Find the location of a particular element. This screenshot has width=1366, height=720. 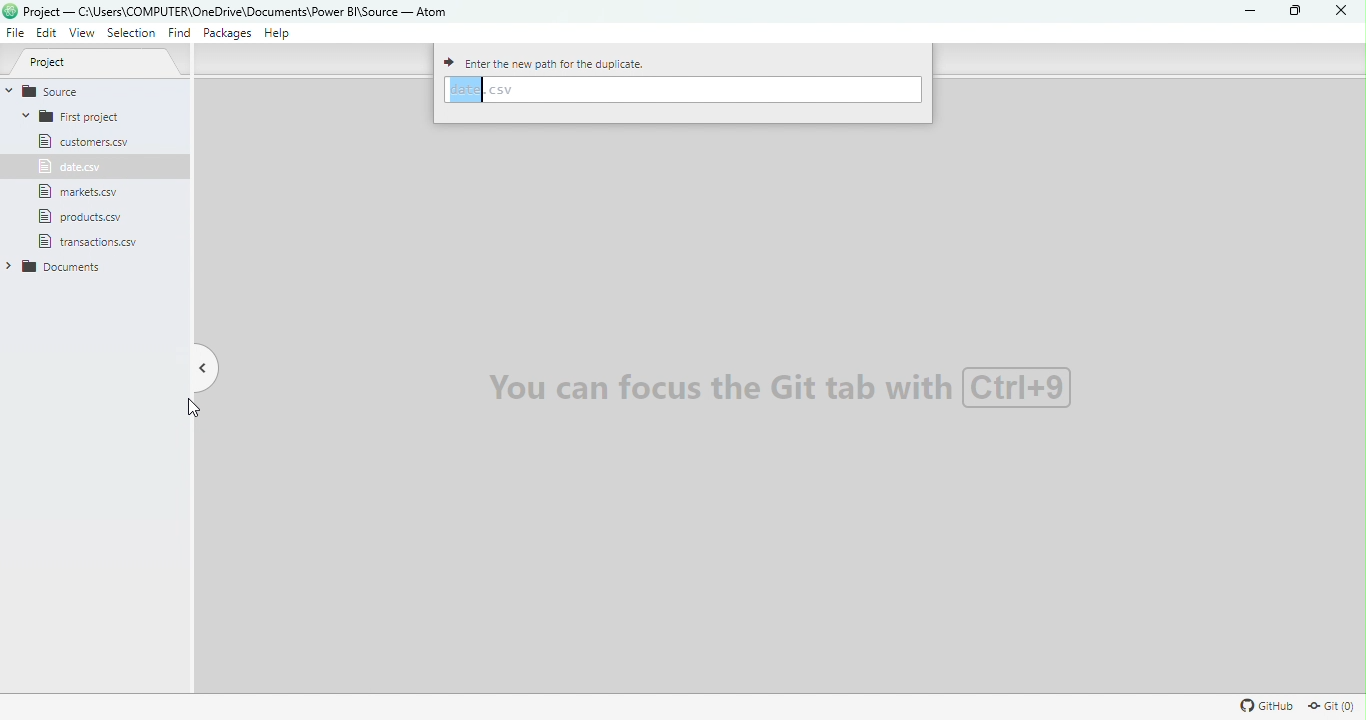

Enter the new path for the duplicate is located at coordinates (549, 62).